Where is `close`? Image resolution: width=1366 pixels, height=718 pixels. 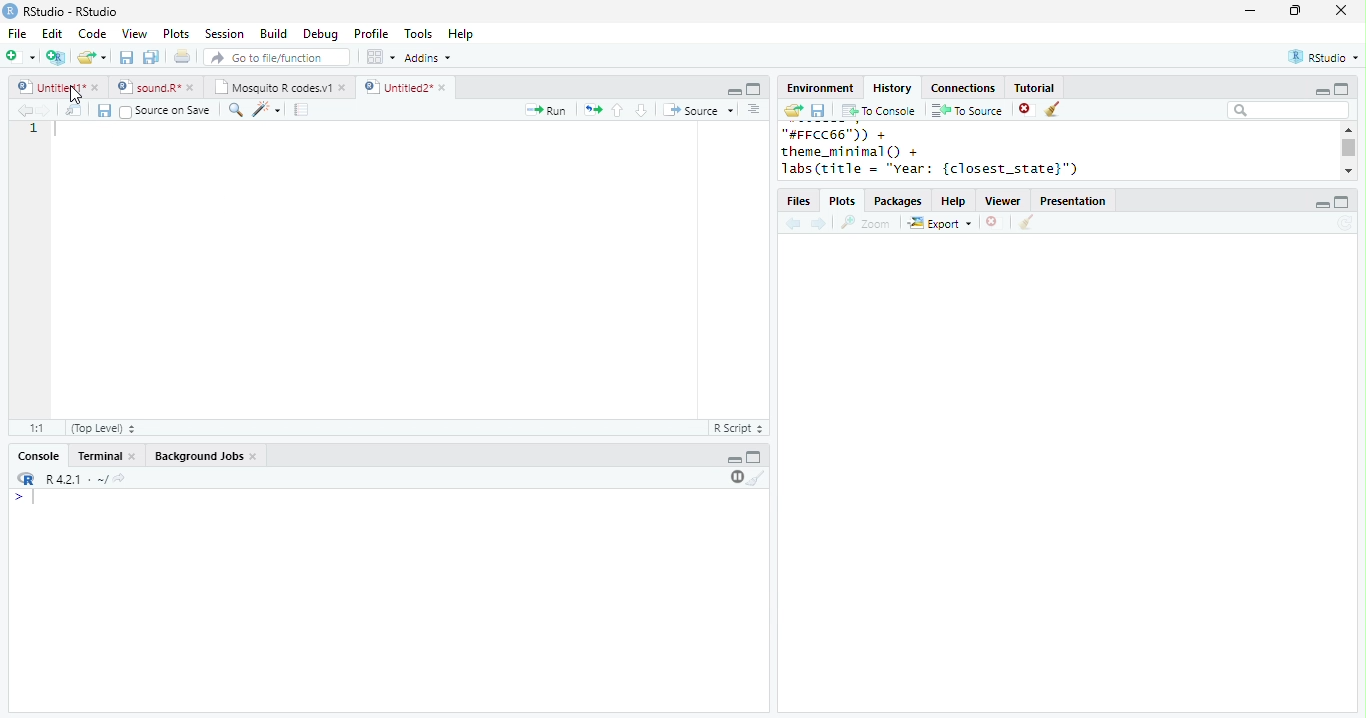
close is located at coordinates (194, 87).